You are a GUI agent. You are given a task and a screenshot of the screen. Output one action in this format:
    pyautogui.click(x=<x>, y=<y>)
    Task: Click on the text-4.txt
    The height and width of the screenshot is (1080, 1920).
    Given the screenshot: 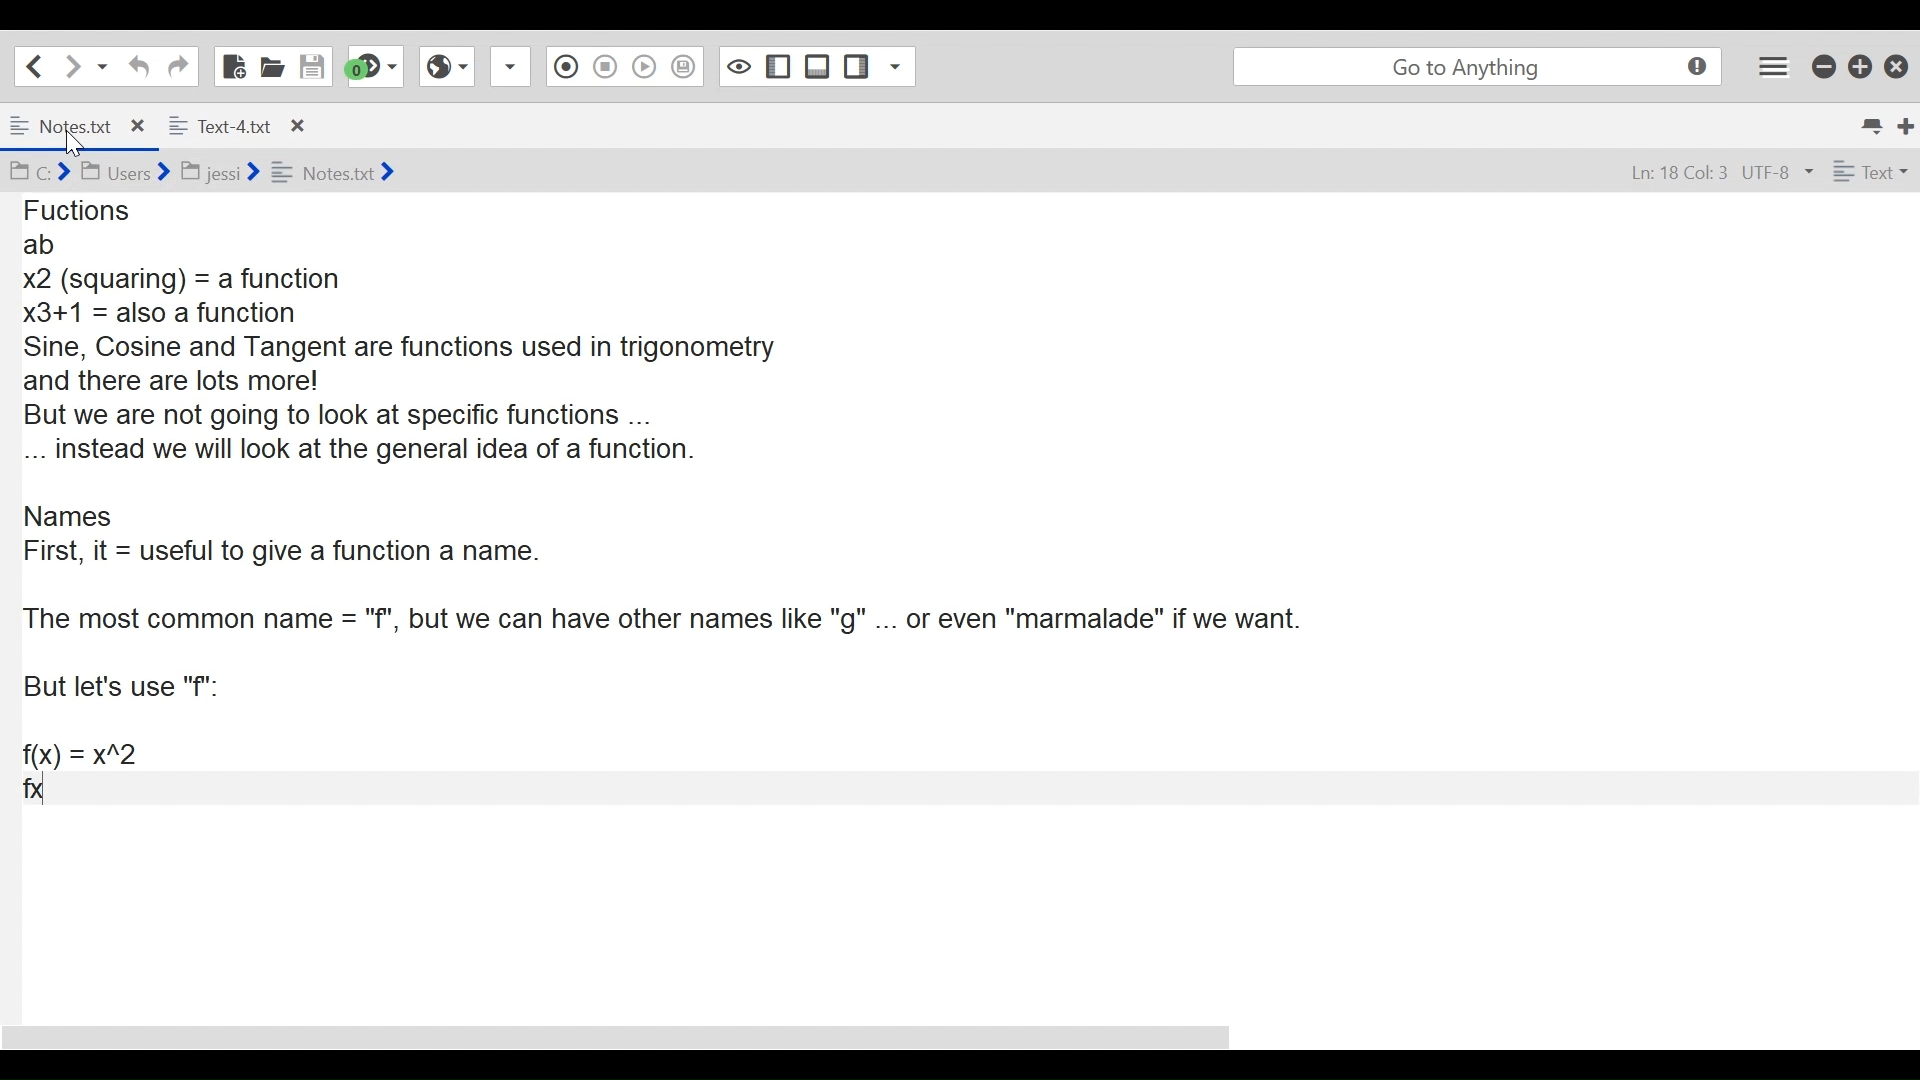 What is the action you would take?
    pyautogui.click(x=220, y=123)
    